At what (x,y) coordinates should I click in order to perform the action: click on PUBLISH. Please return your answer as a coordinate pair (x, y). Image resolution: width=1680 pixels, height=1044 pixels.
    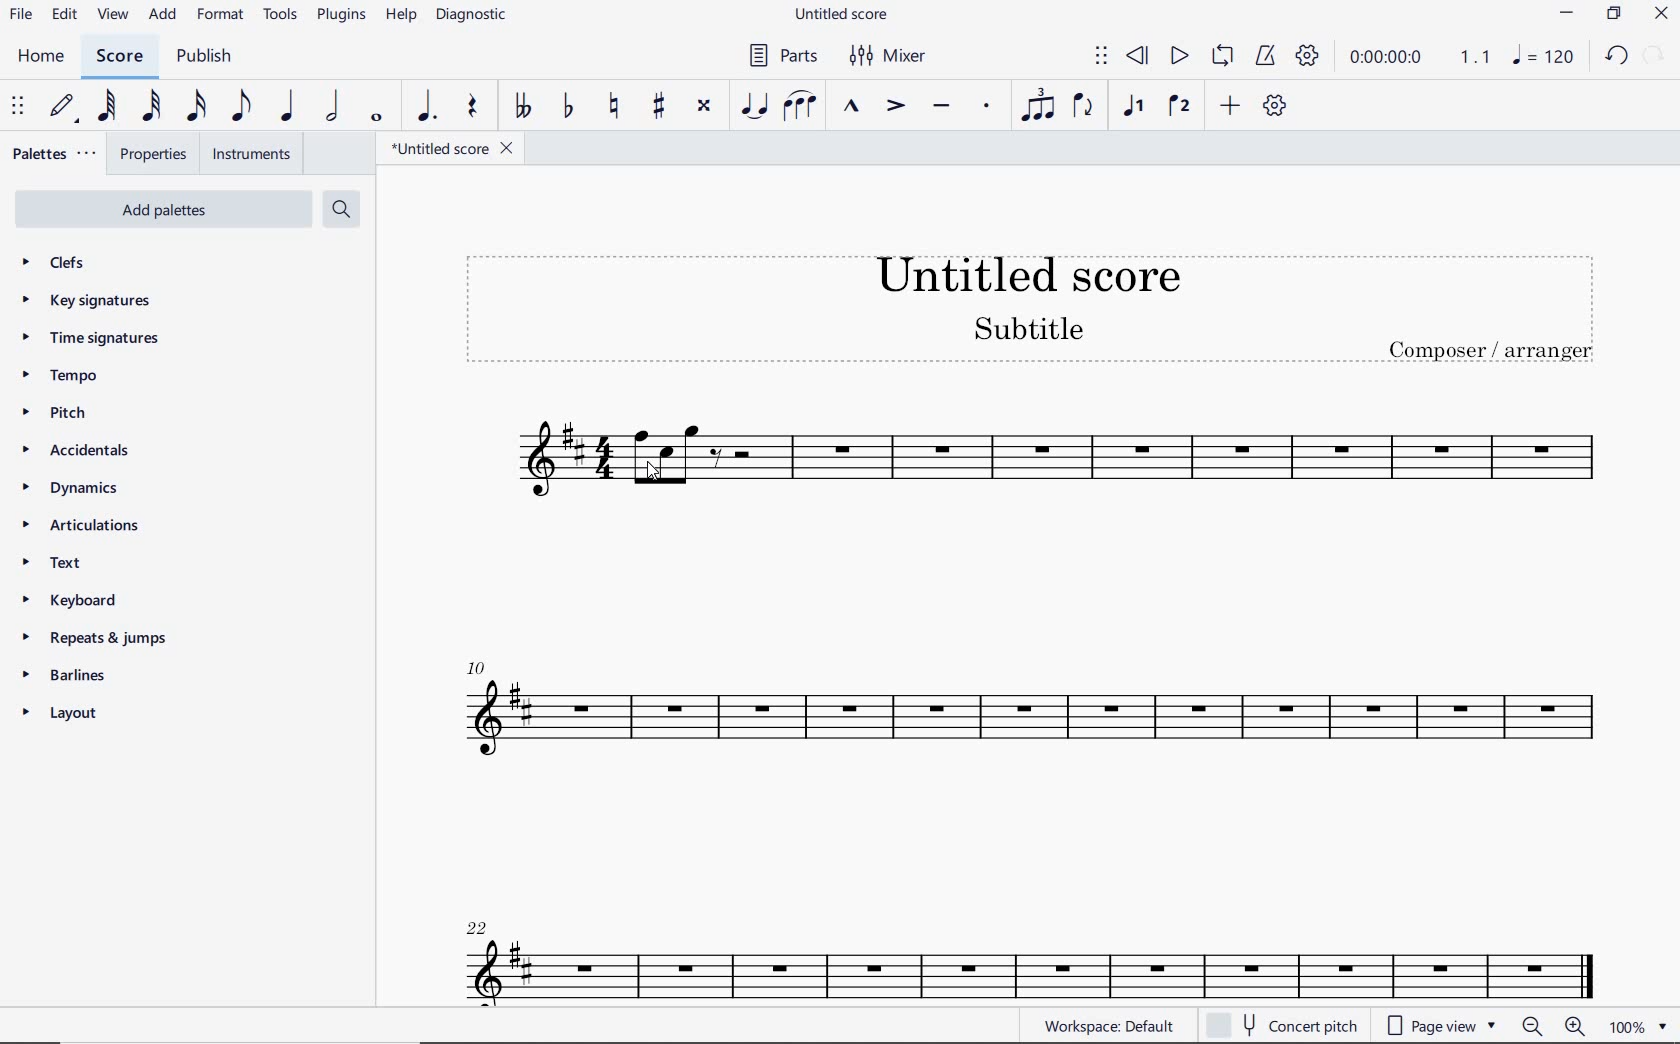
    Looking at the image, I should click on (206, 59).